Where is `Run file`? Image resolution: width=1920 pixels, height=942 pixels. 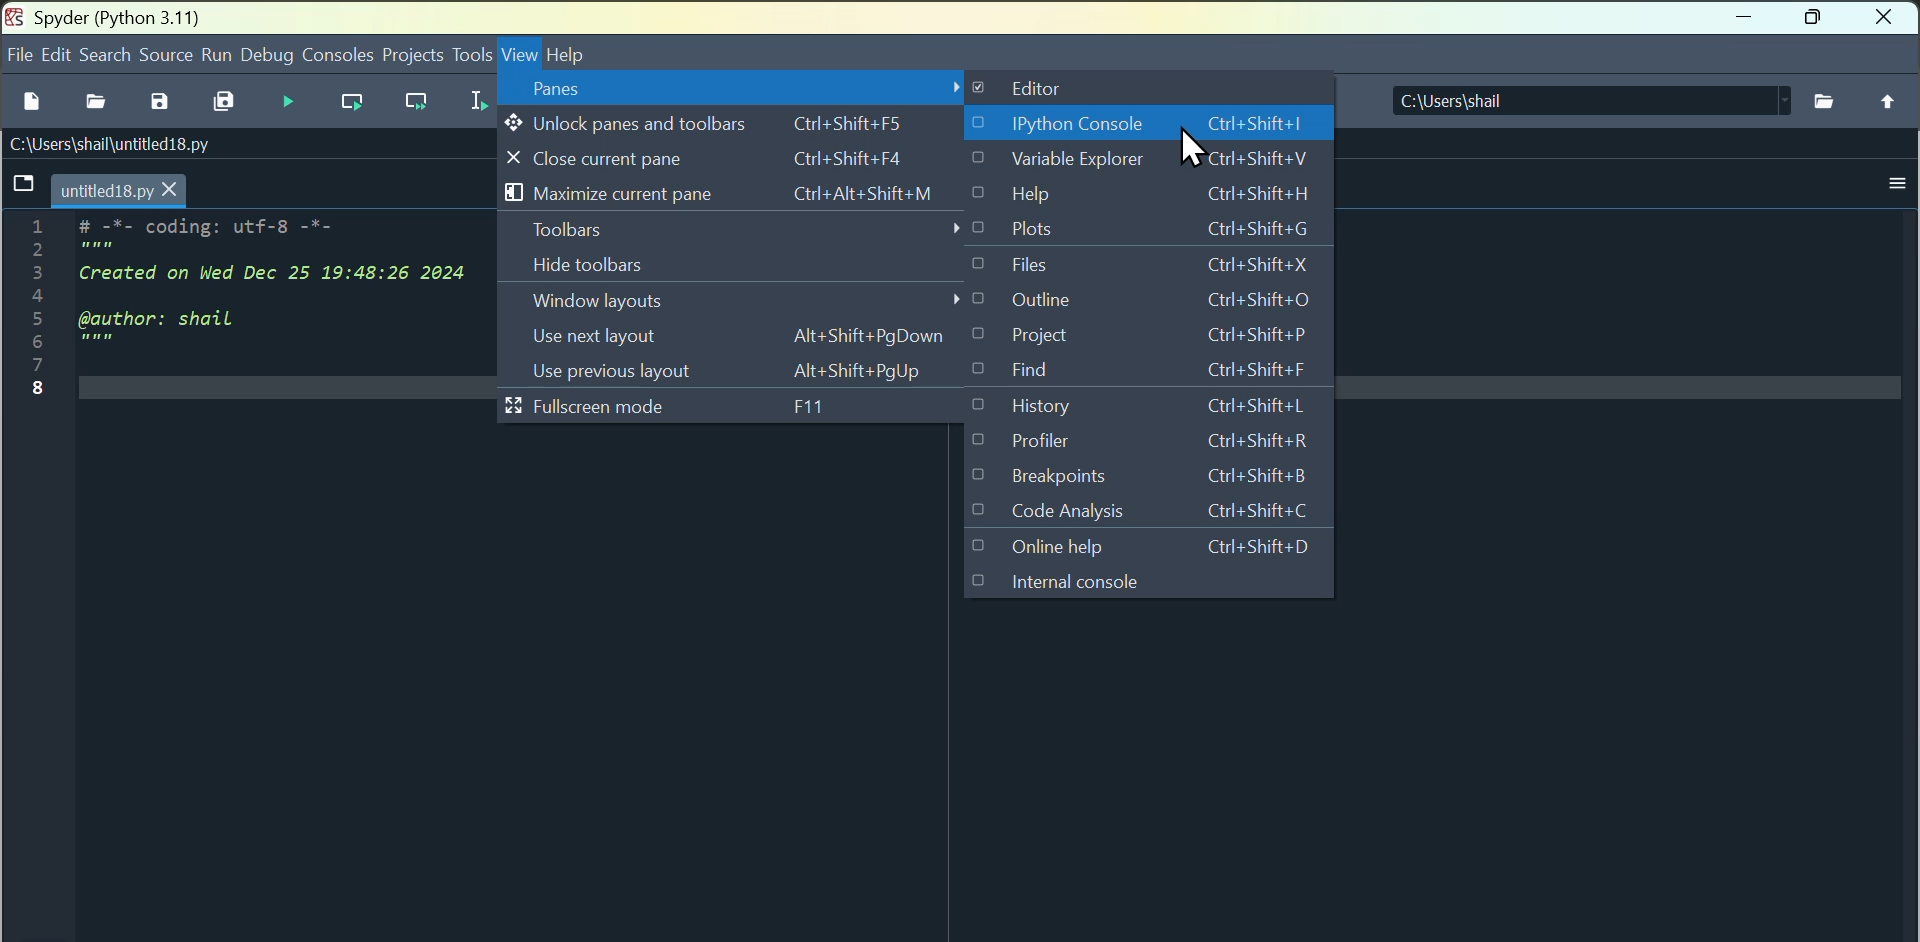
Run file is located at coordinates (289, 102).